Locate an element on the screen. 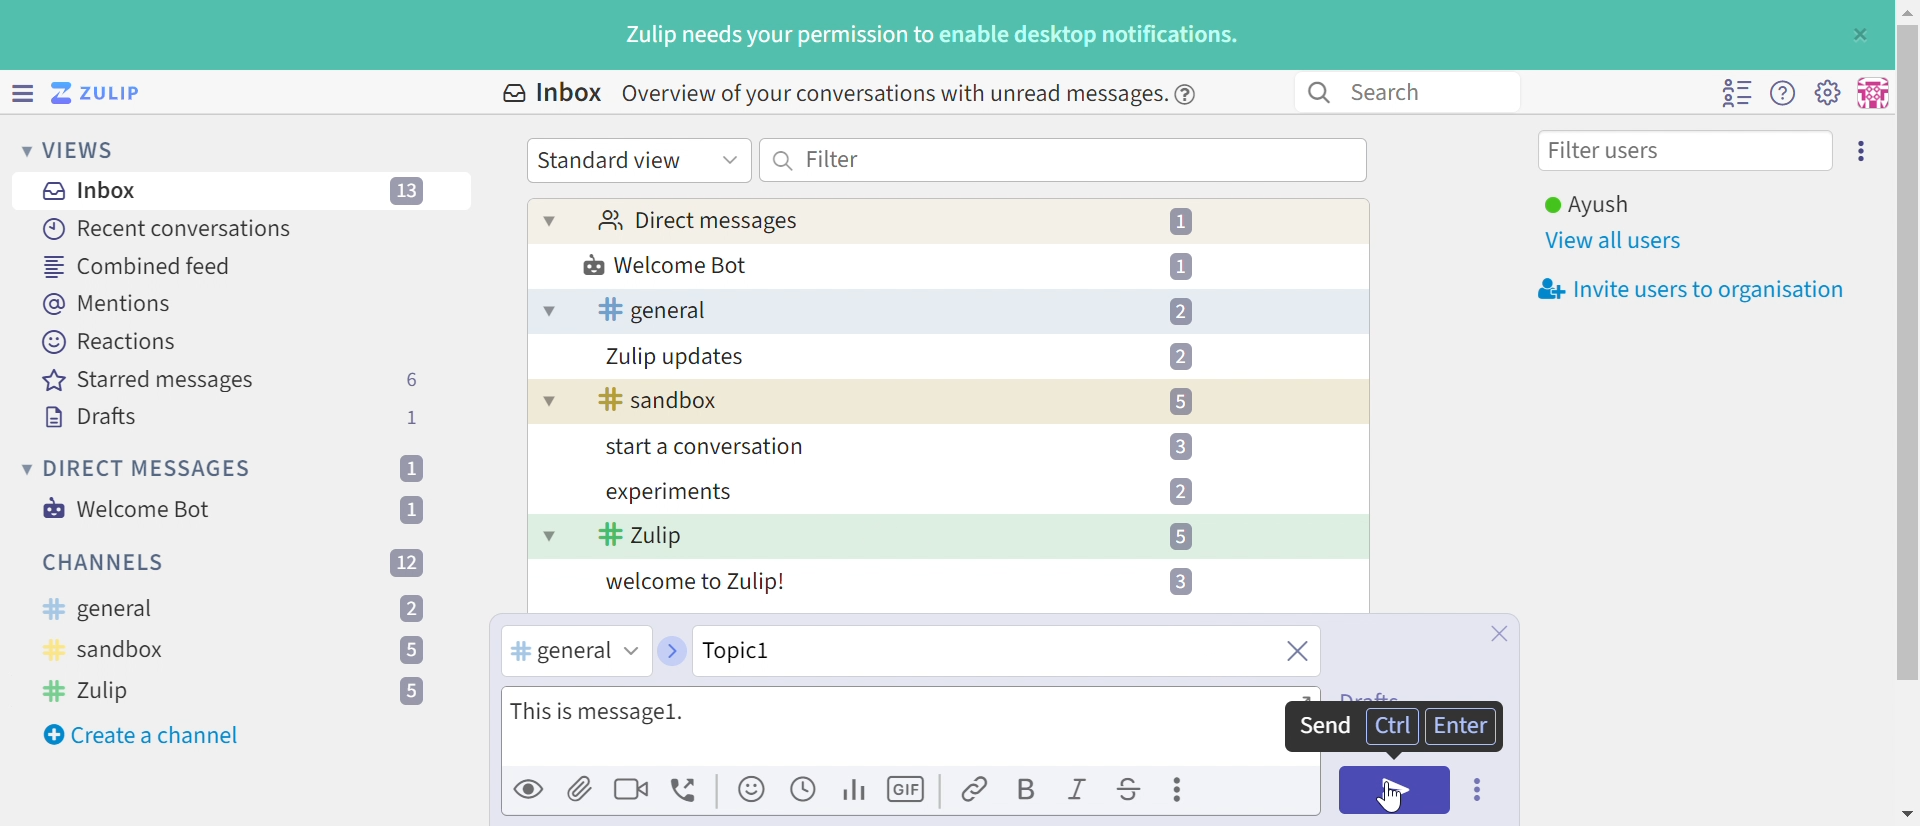  move up is located at coordinates (1906, 10).